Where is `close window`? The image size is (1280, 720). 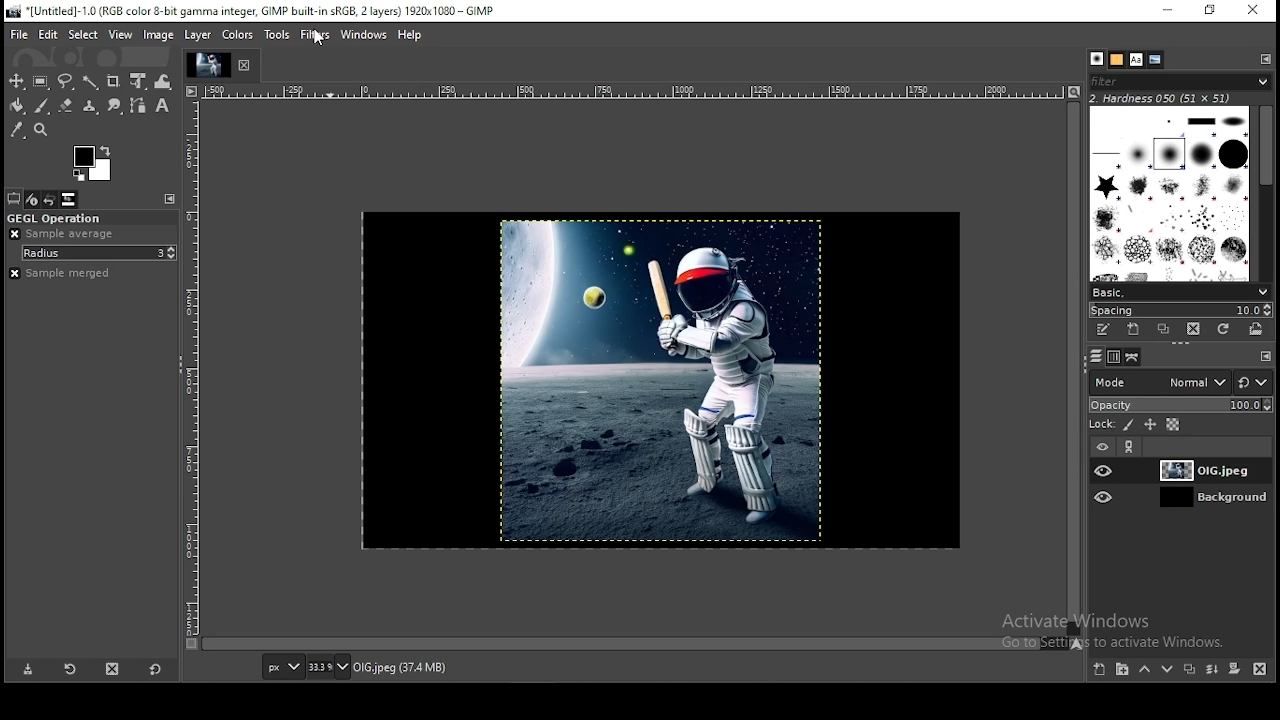 close window is located at coordinates (1255, 11).